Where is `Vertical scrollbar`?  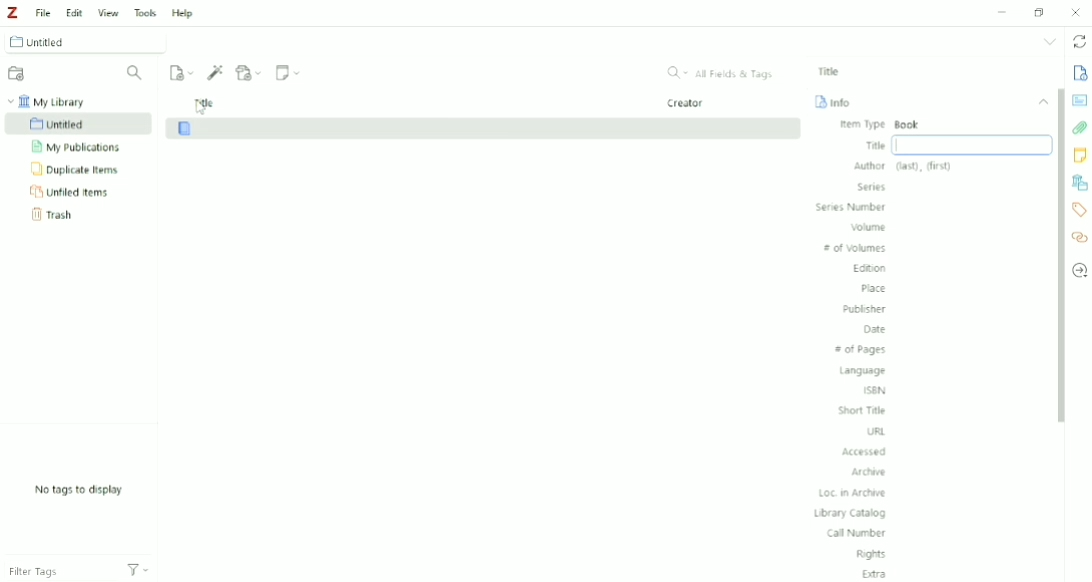 Vertical scrollbar is located at coordinates (1059, 258).